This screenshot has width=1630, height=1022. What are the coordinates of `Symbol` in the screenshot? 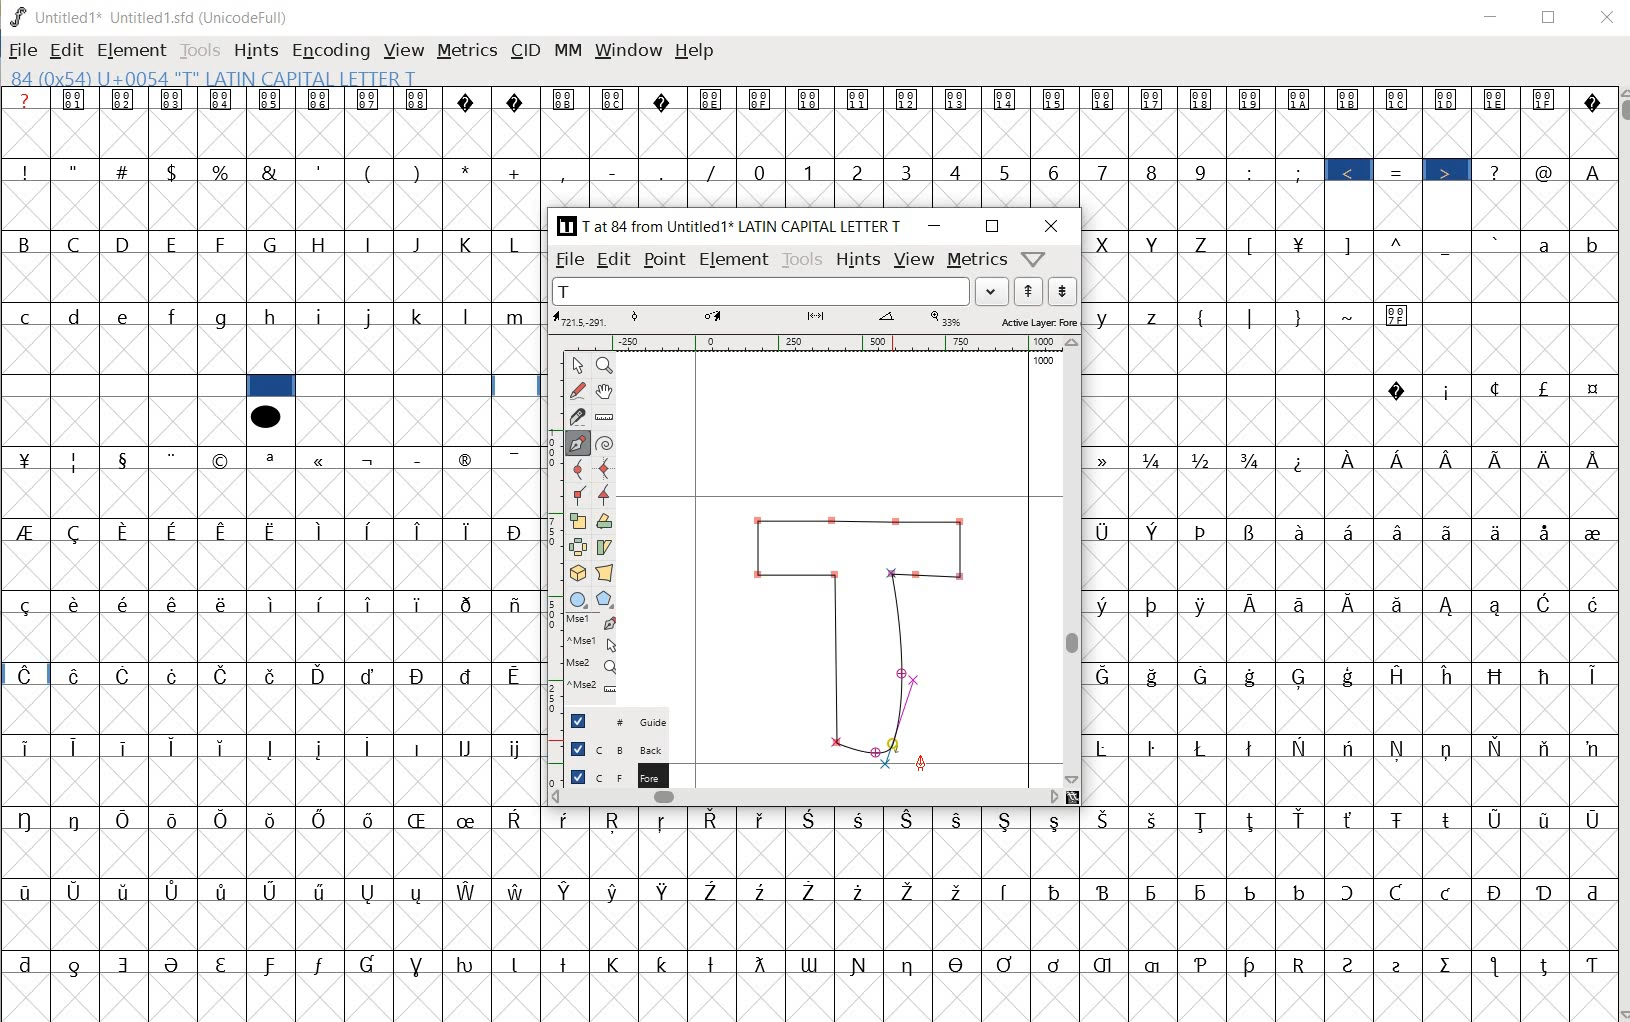 It's located at (1156, 604).